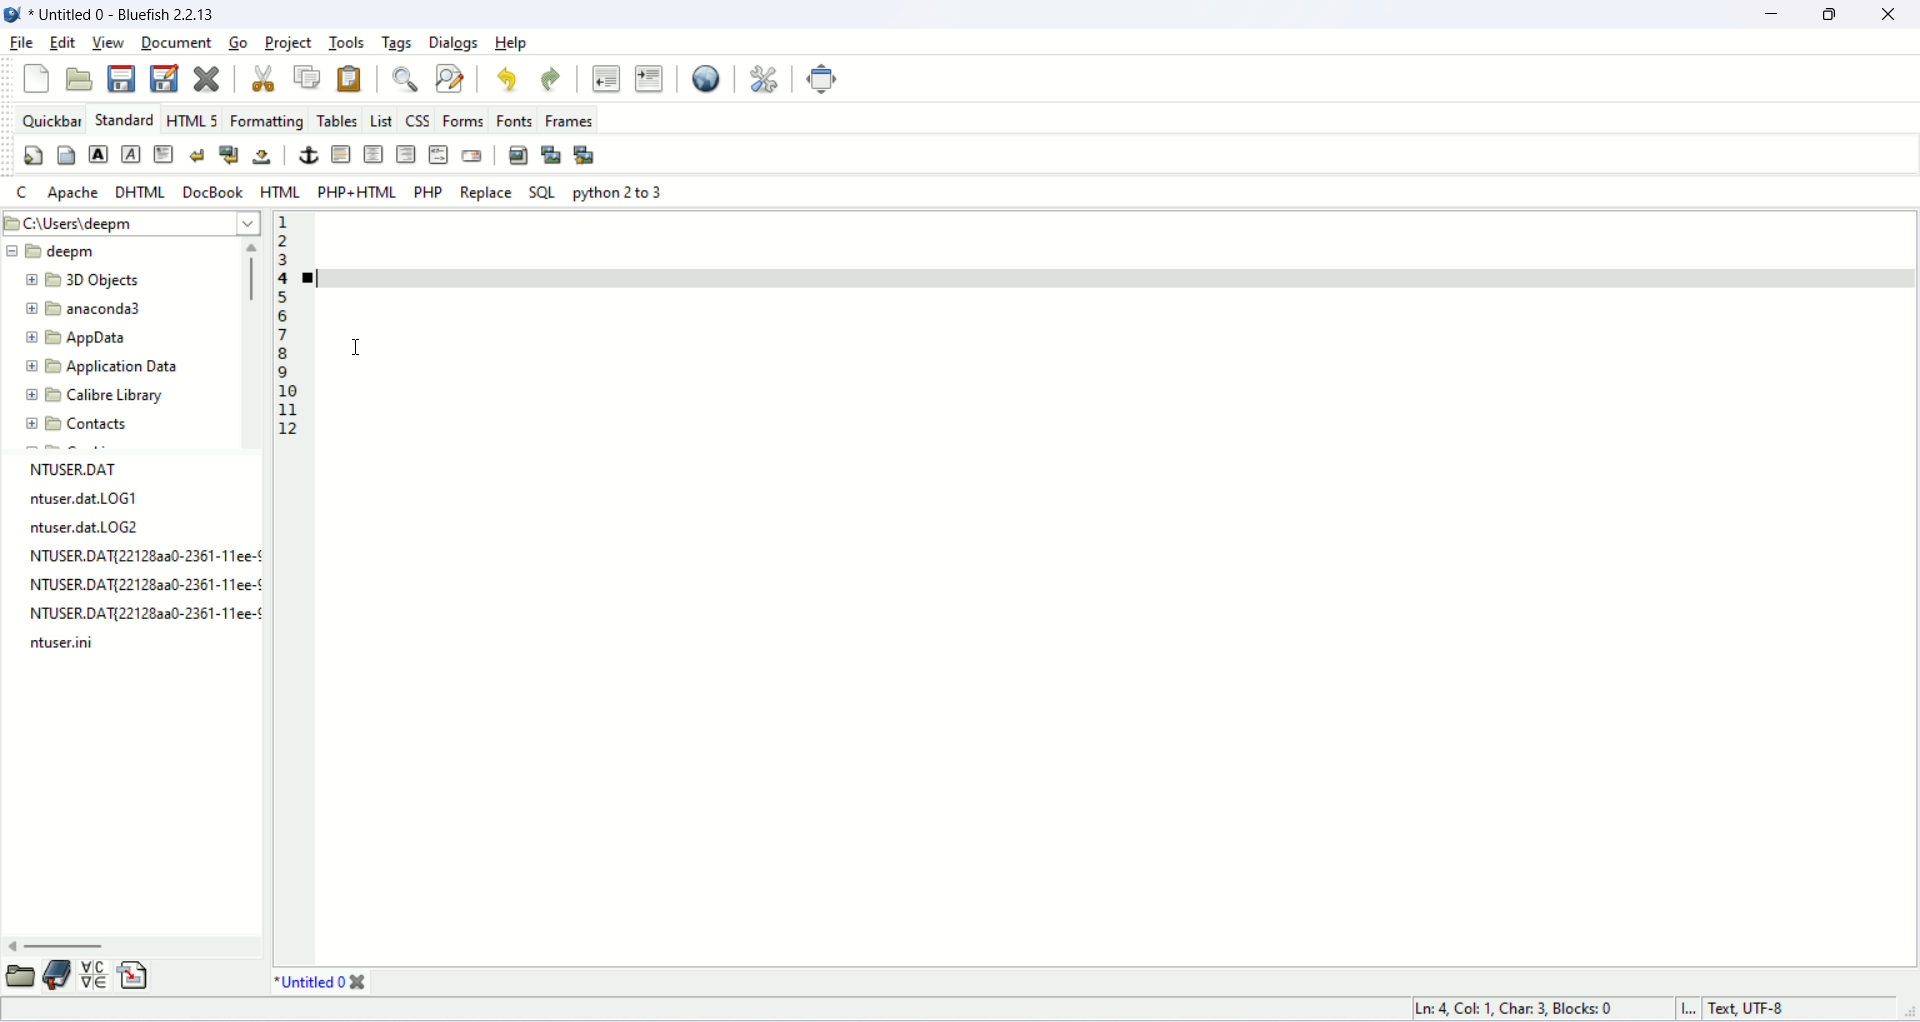 The height and width of the screenshot is (1022, 1920). I want to click on insert image, so click(520, 156).